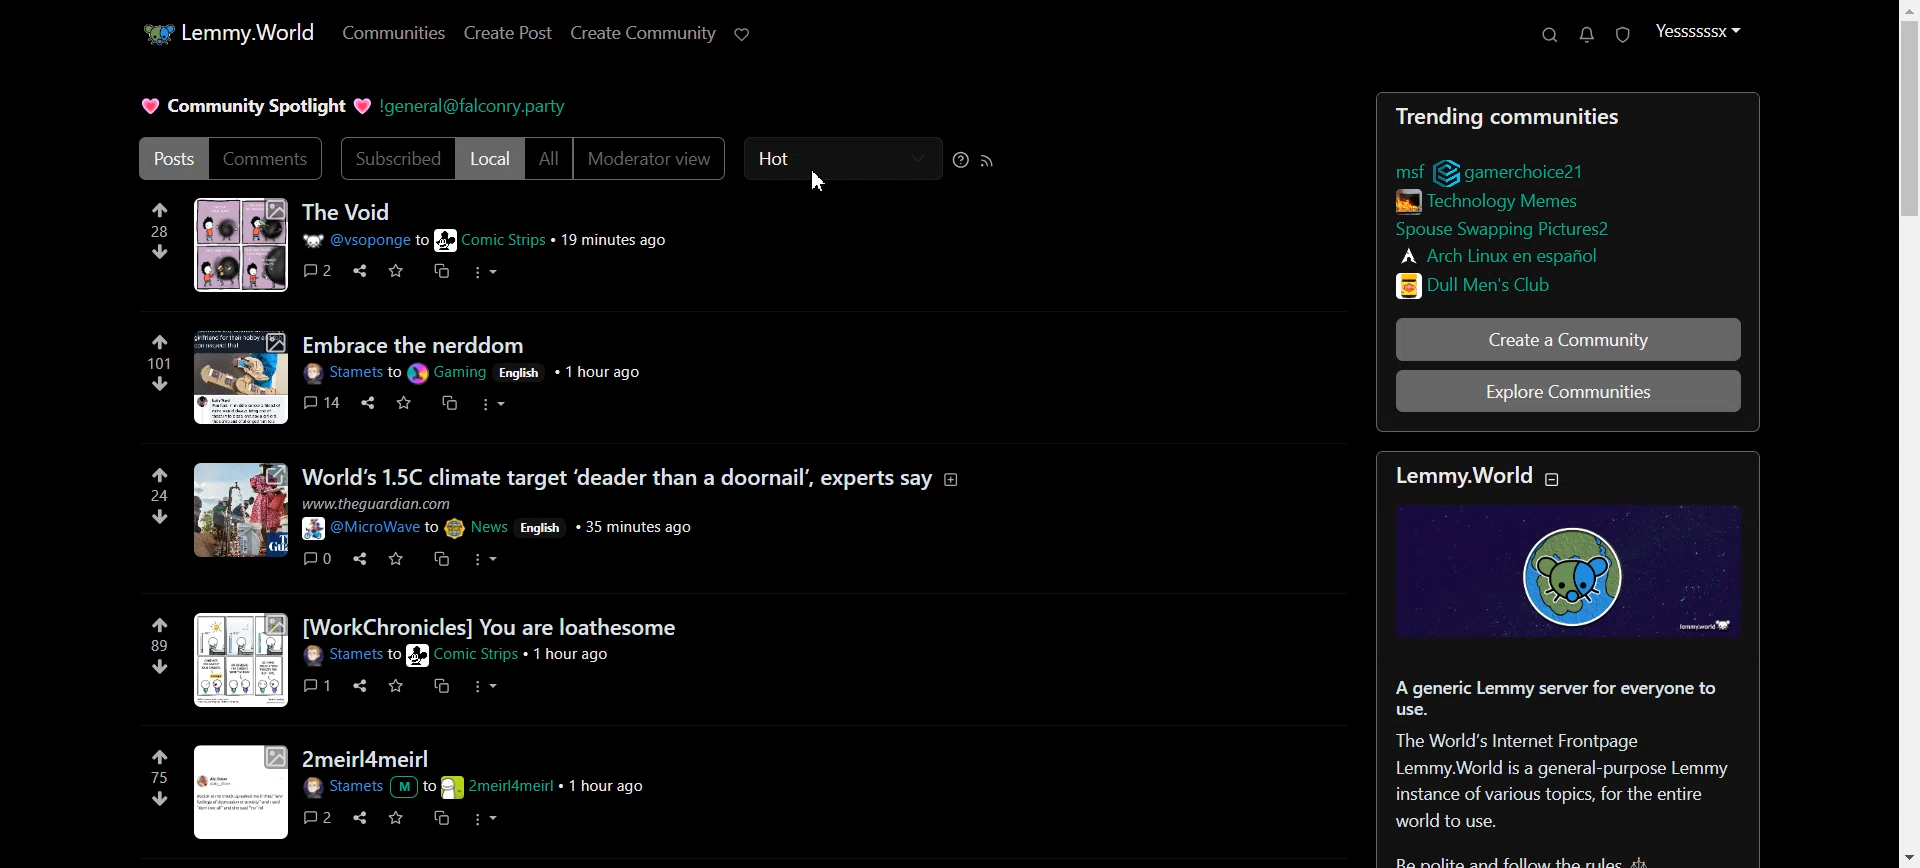 The height and width of the screenshot is (868, 1920). I want to click on comments, so click(319, 401).